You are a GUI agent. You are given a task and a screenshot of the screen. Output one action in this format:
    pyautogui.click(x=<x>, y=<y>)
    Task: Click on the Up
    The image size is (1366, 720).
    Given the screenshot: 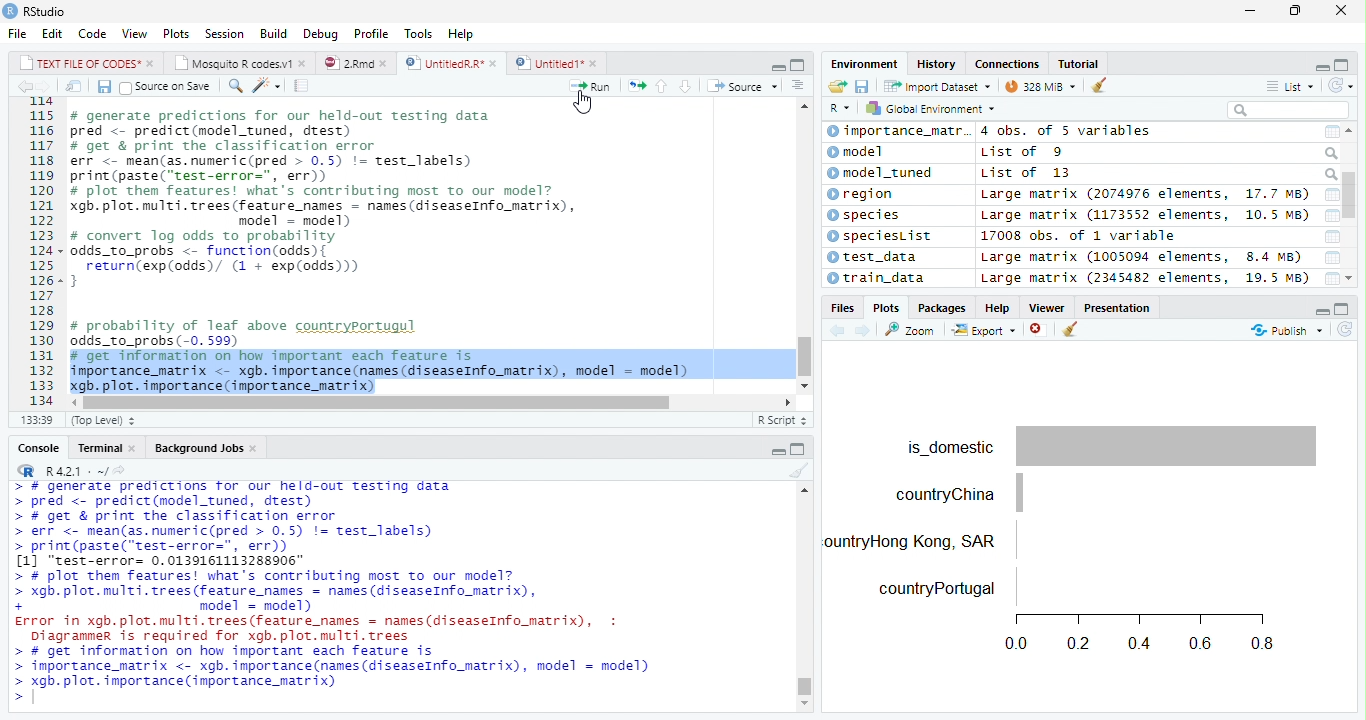 What is the action you would take?
    pyautogui.click(x=660, y=86)
    